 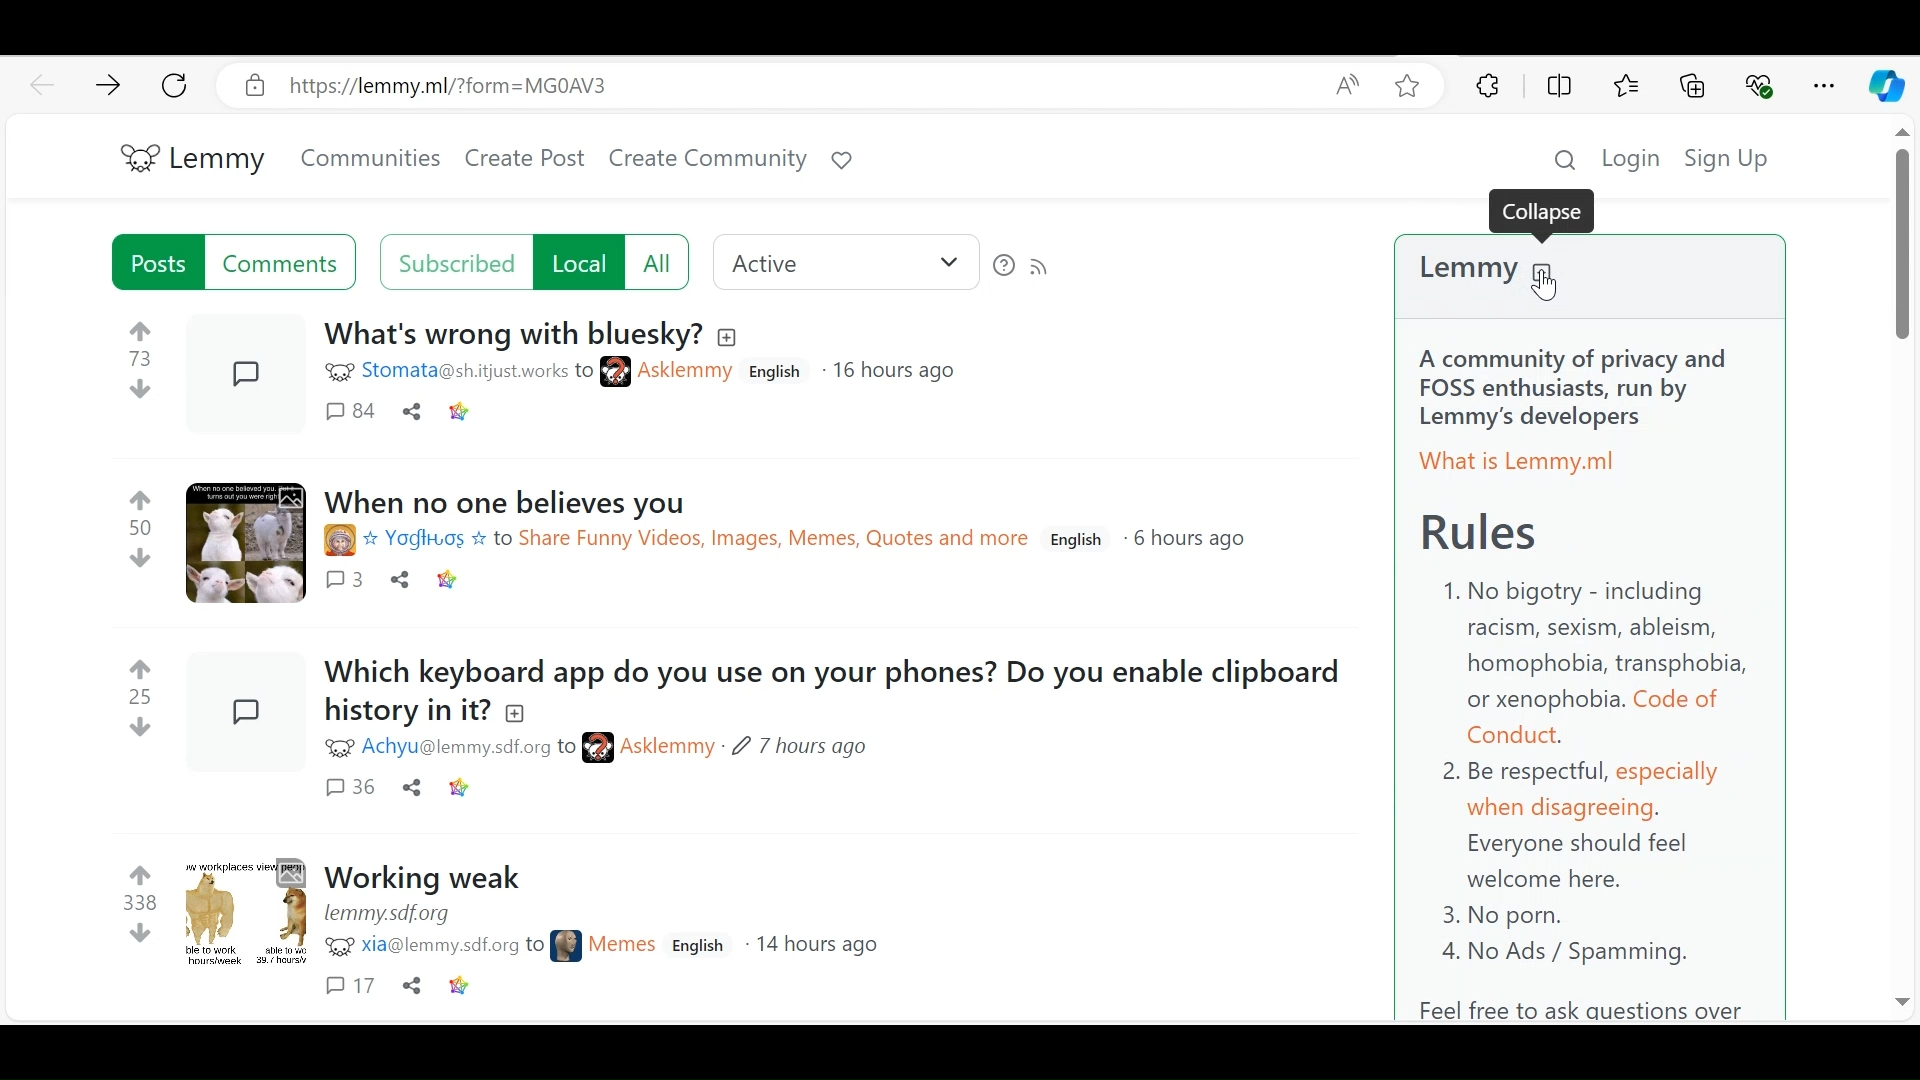 What do you see at coordinates (137, 725) in the screenshot?
I see `downvotes` at bounding box center [137, 725].